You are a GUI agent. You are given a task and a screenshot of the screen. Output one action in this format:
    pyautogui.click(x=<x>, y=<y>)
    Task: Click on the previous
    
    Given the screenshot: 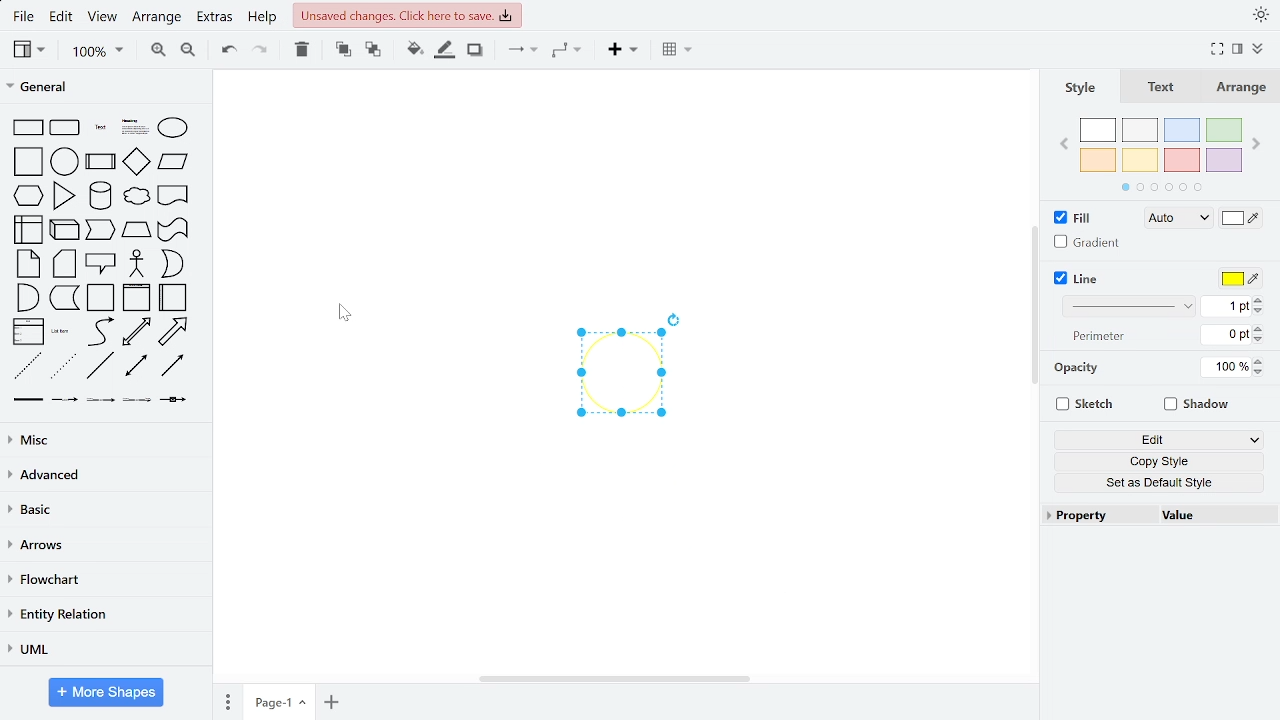 What is the action you would take?
    pyautogui.click(x=1064, y=146)
    